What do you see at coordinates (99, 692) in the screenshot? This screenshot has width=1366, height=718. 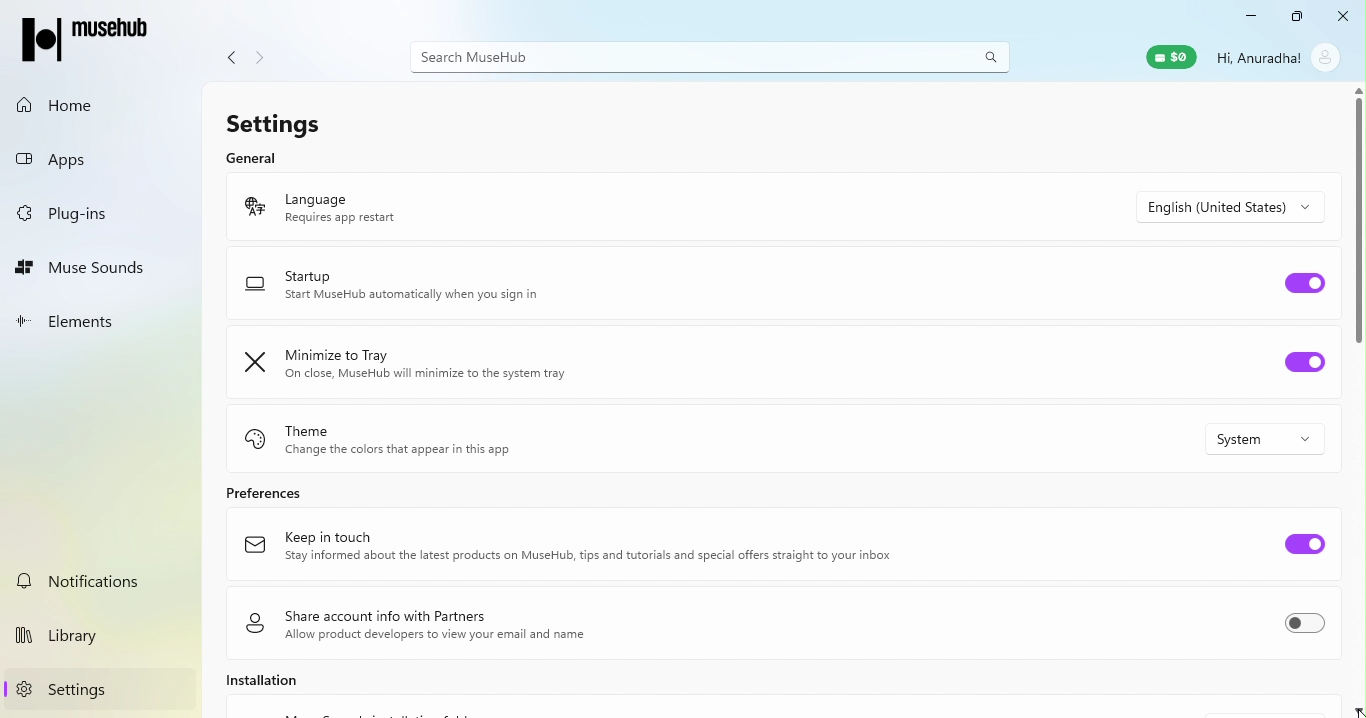 I see `Settings` at bounding box center [99, 692].